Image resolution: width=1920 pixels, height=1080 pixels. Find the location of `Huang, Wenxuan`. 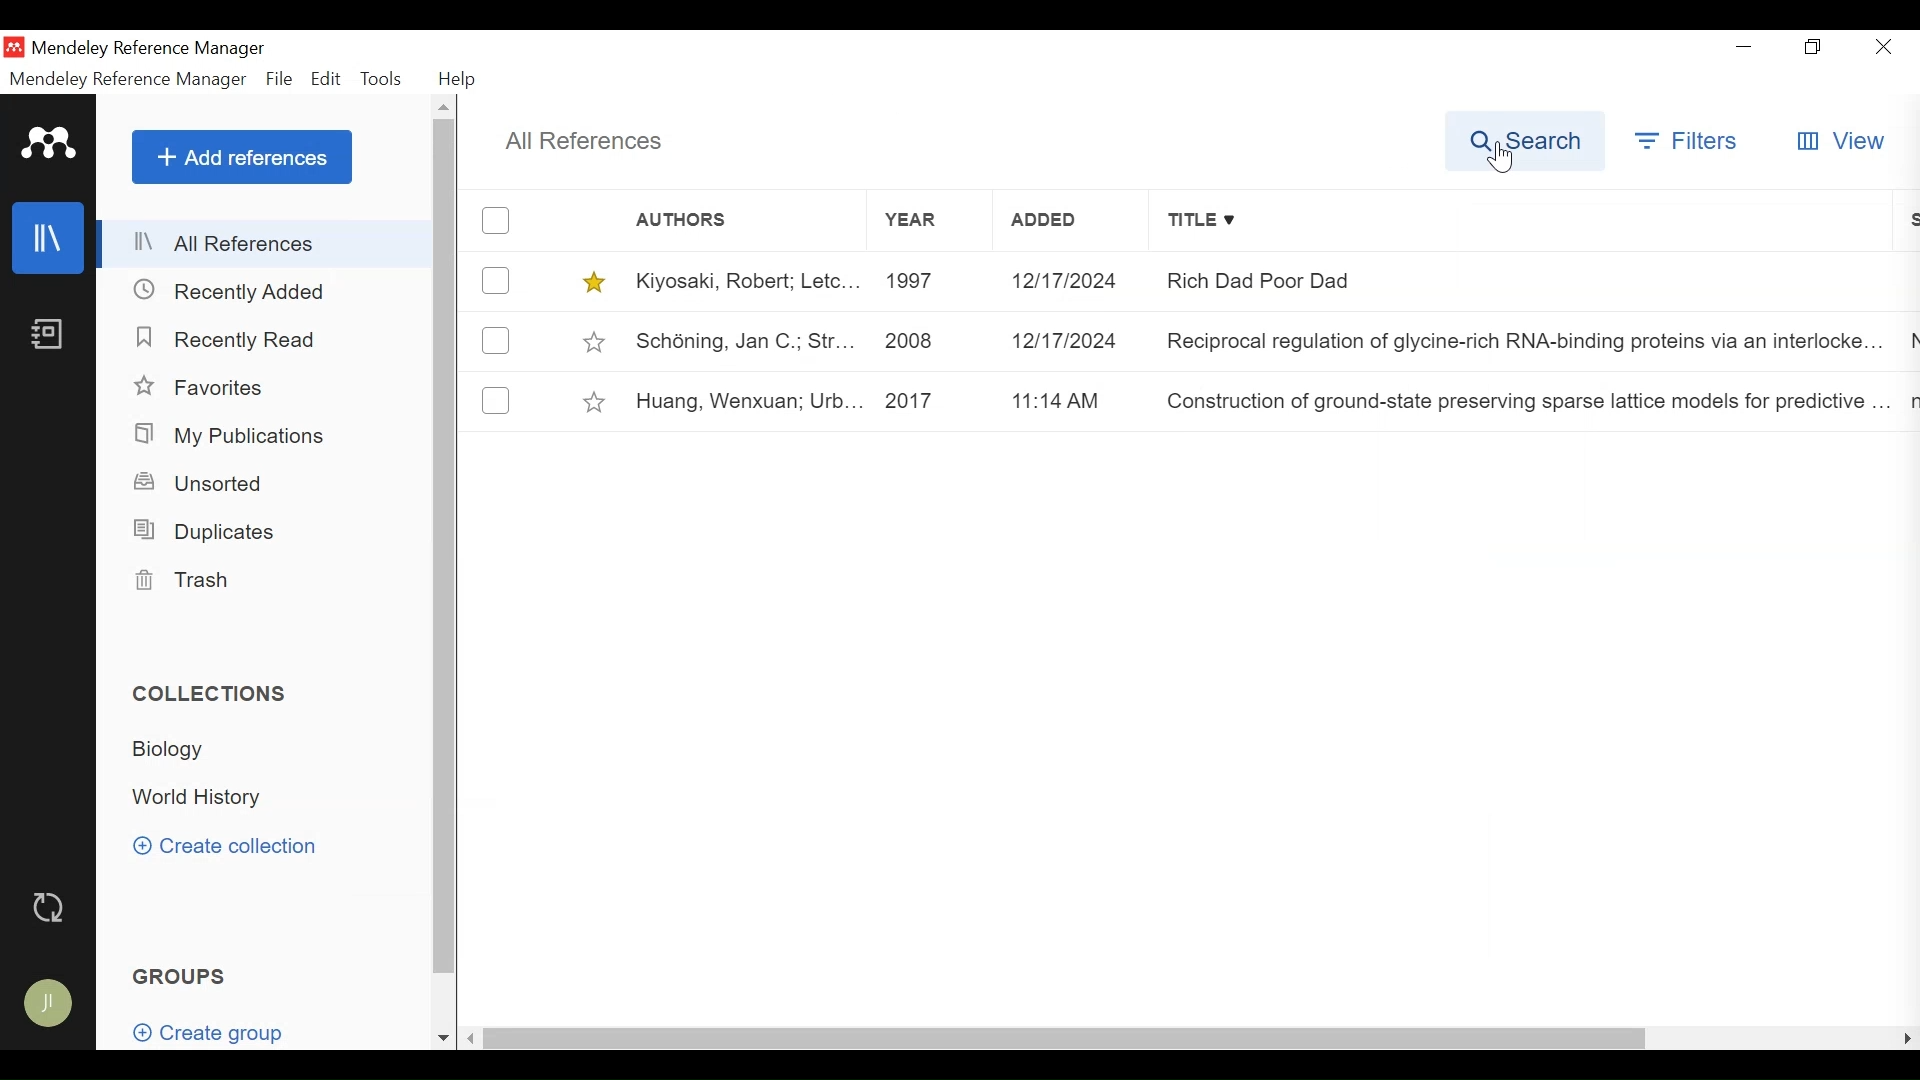

Huang, Wenxuan is located at coordinates (743, 402).